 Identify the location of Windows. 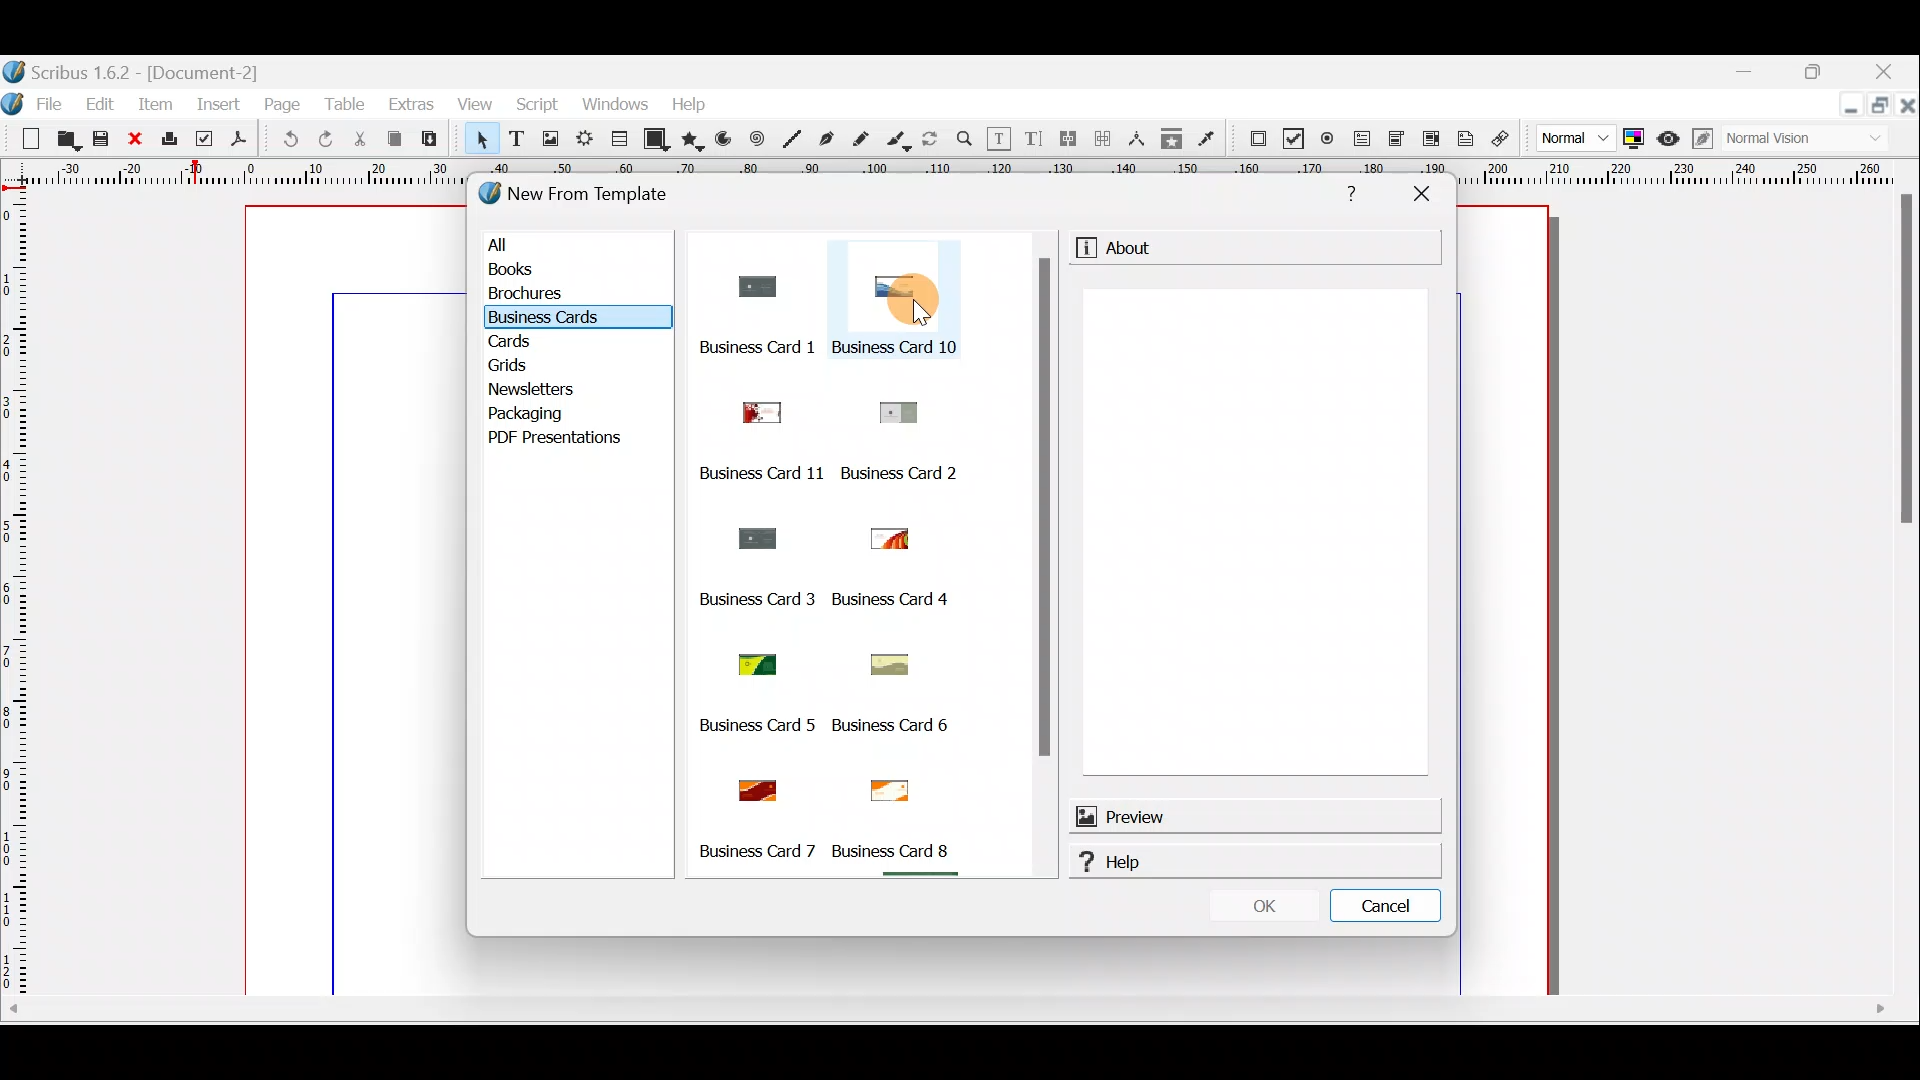
(619, 107).